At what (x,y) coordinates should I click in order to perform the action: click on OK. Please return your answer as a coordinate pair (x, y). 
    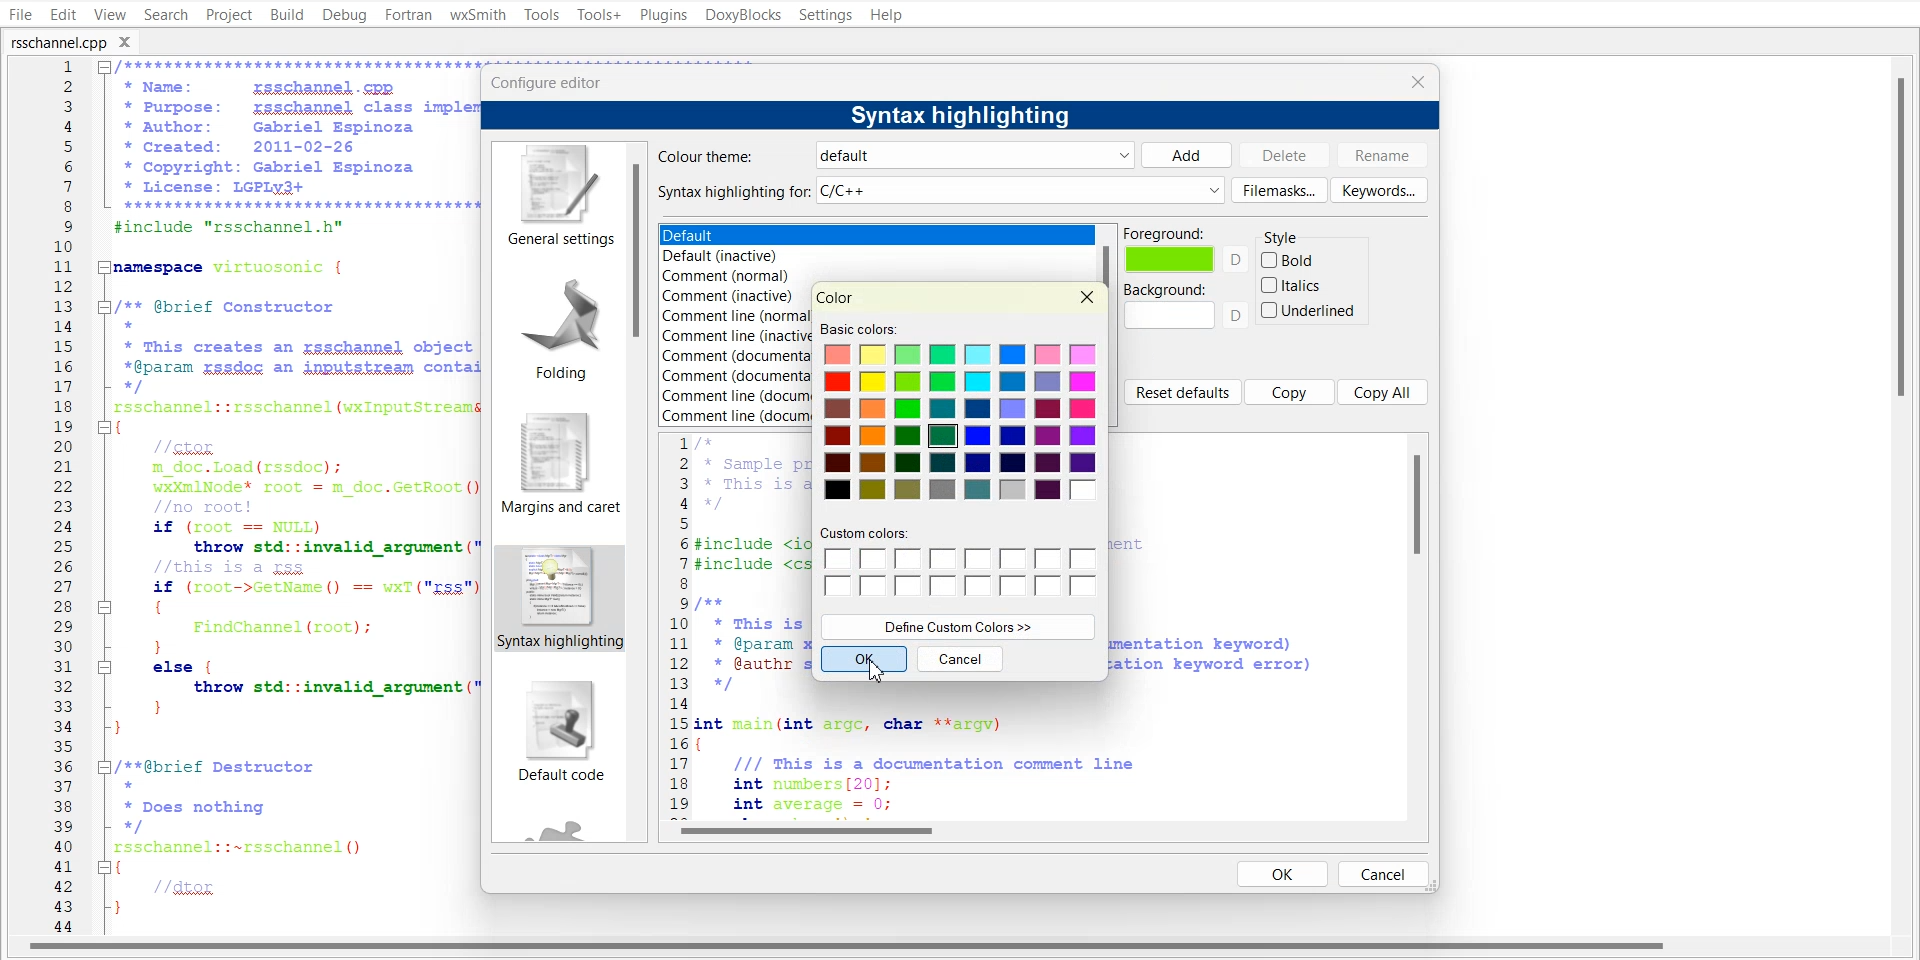
    Looking at the image, I should click on (1283, 873).